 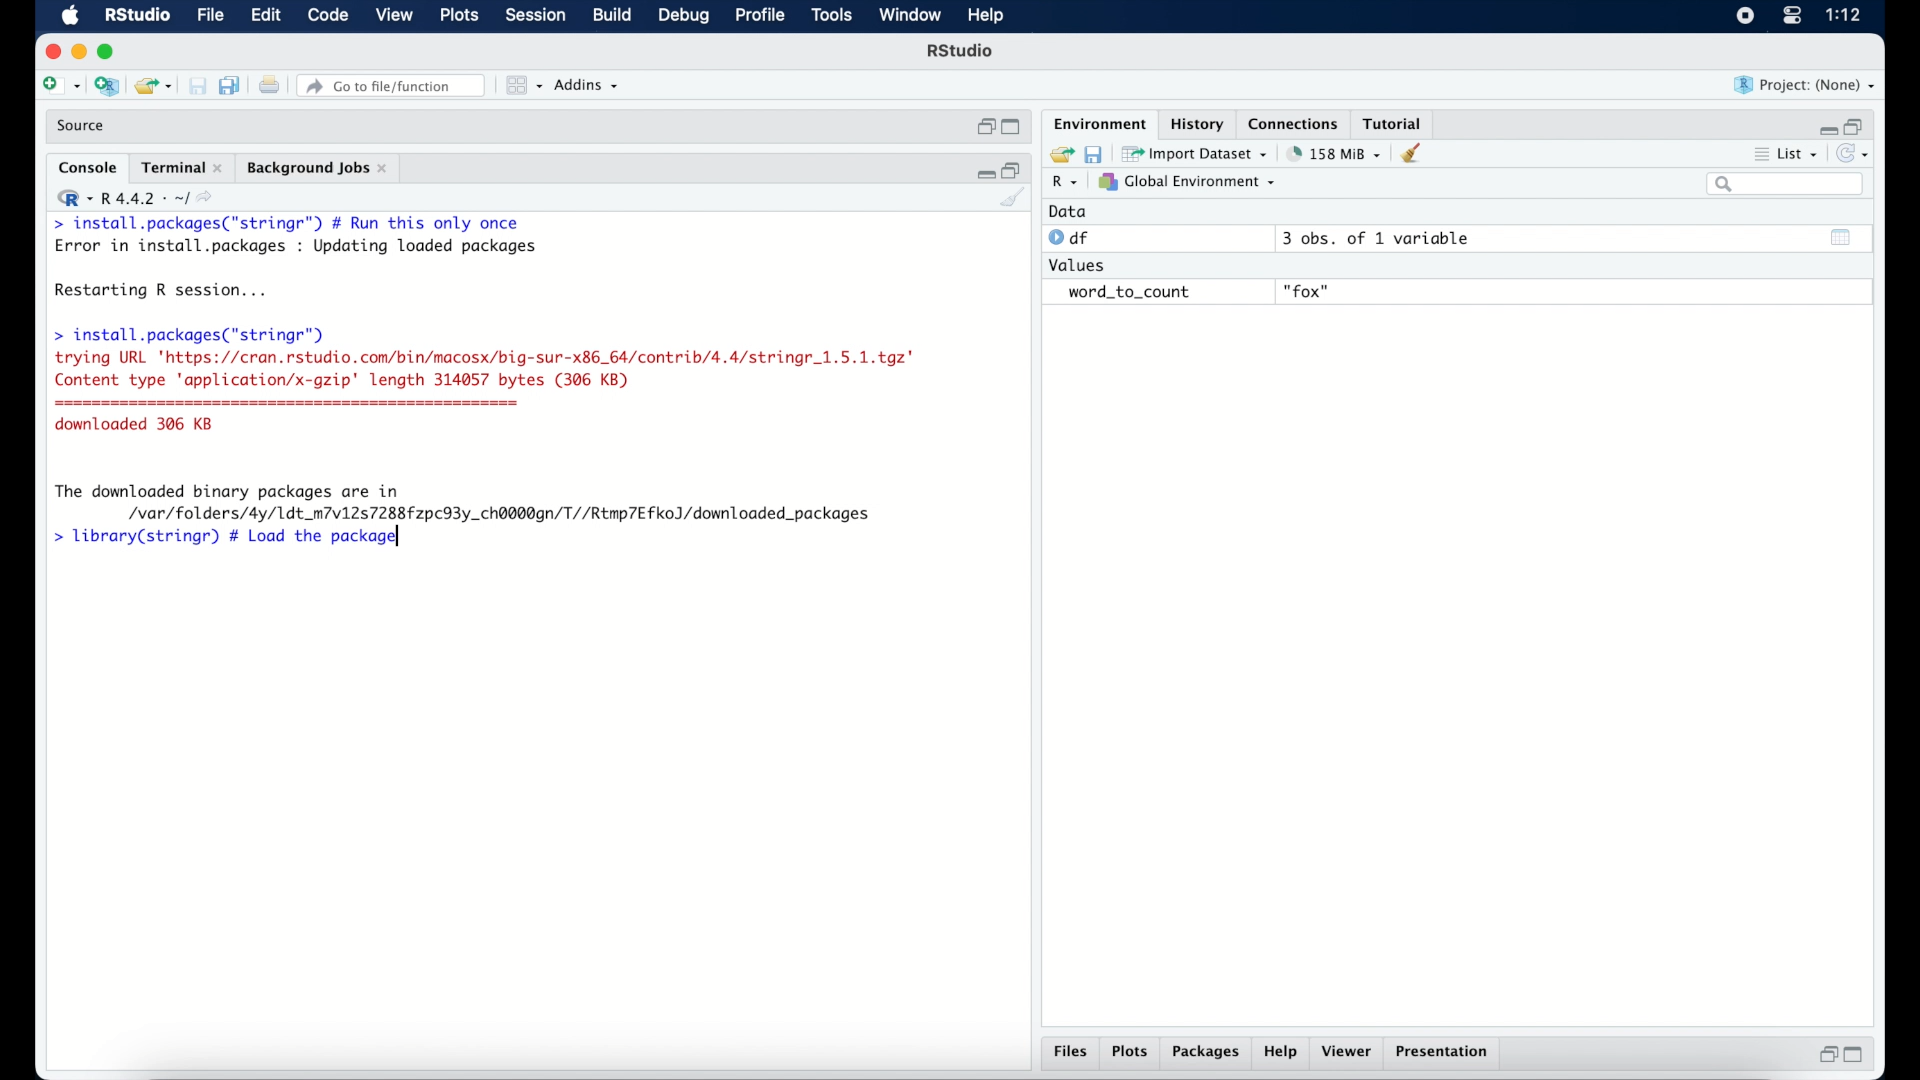 What do you see at coordinates (292, 224) in the screenshot?
I see `> install.packages("stringr") # Run this only once|` at bounding box center [292, 224].